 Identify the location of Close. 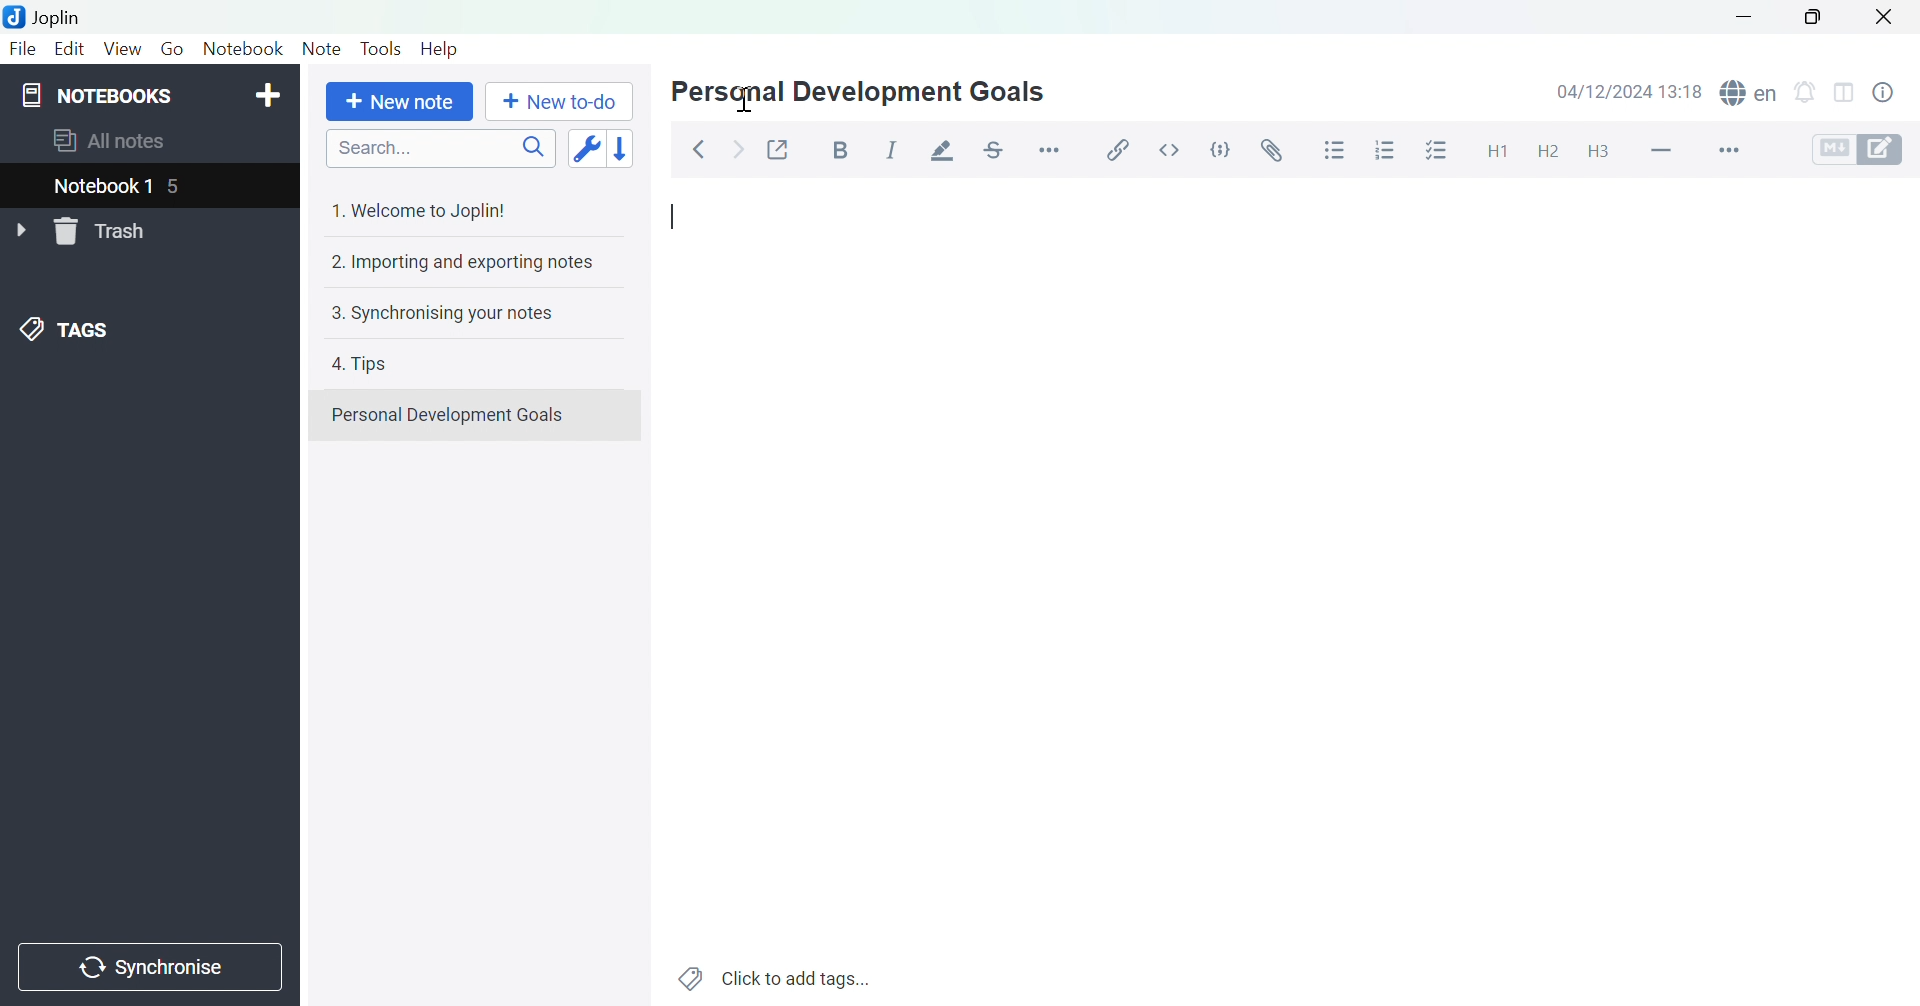
(1885, 16).